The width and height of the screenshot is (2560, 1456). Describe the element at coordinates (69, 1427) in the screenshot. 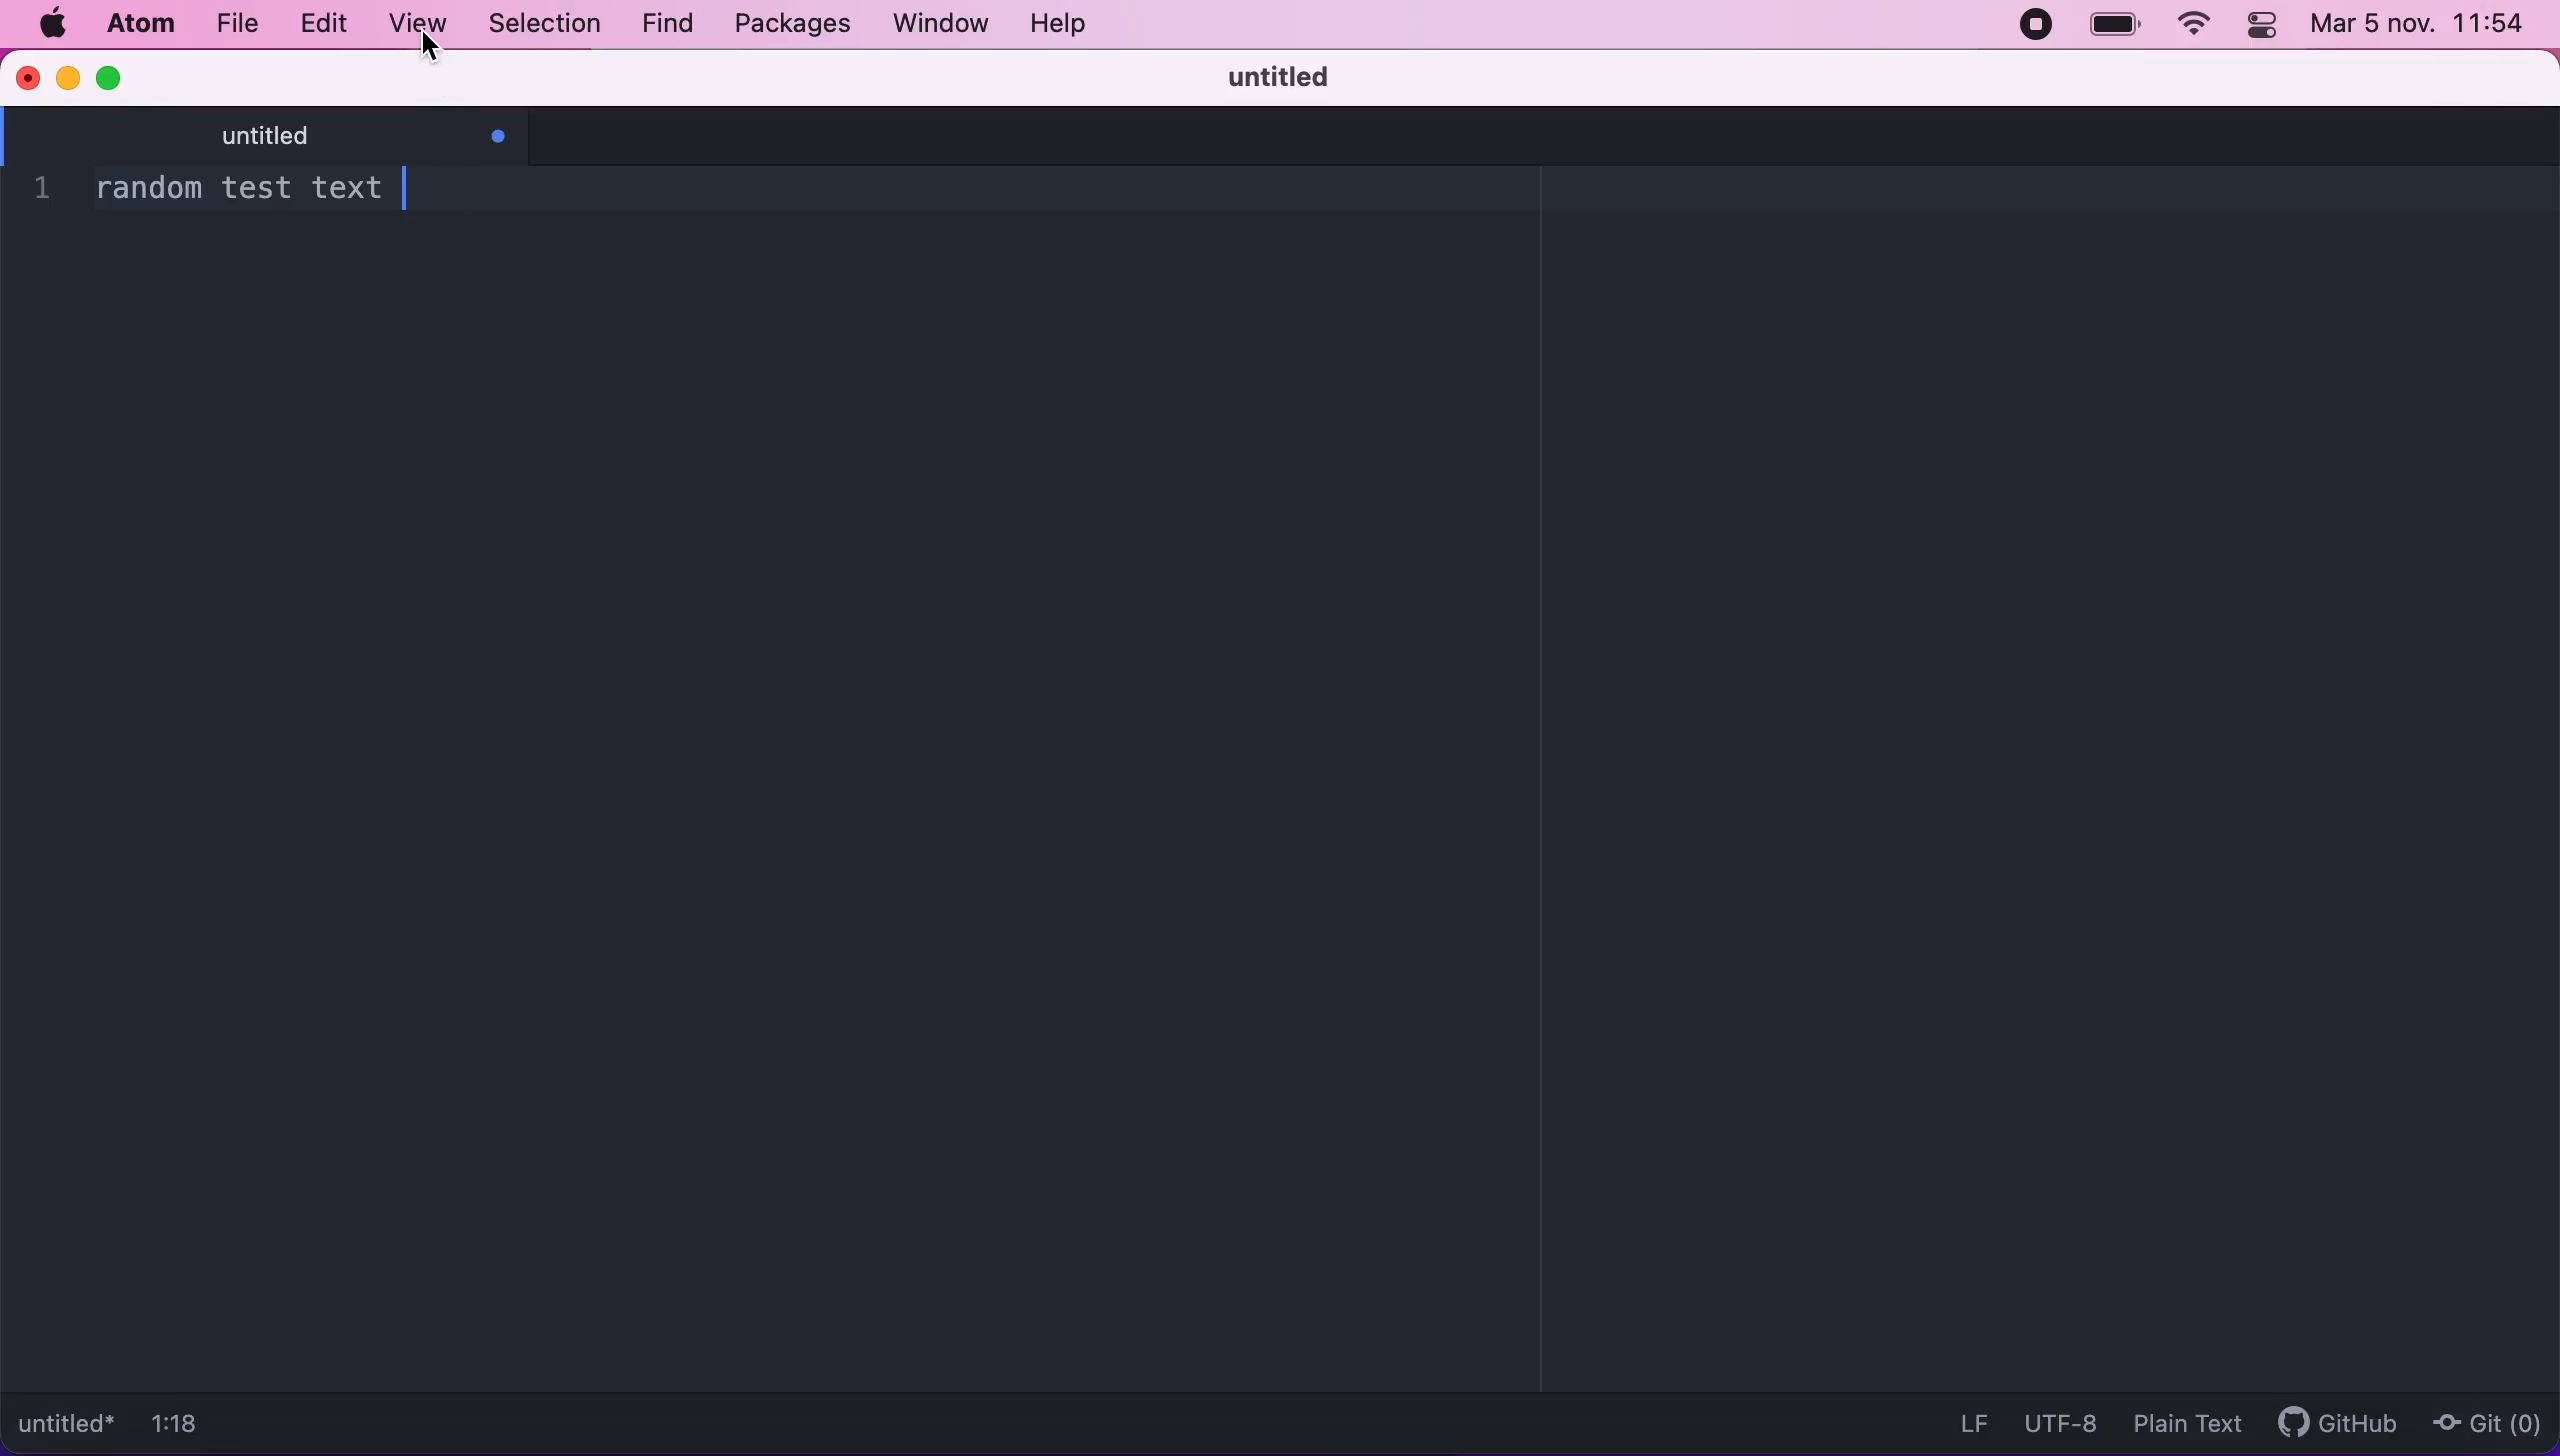

I see `file title` at that location.